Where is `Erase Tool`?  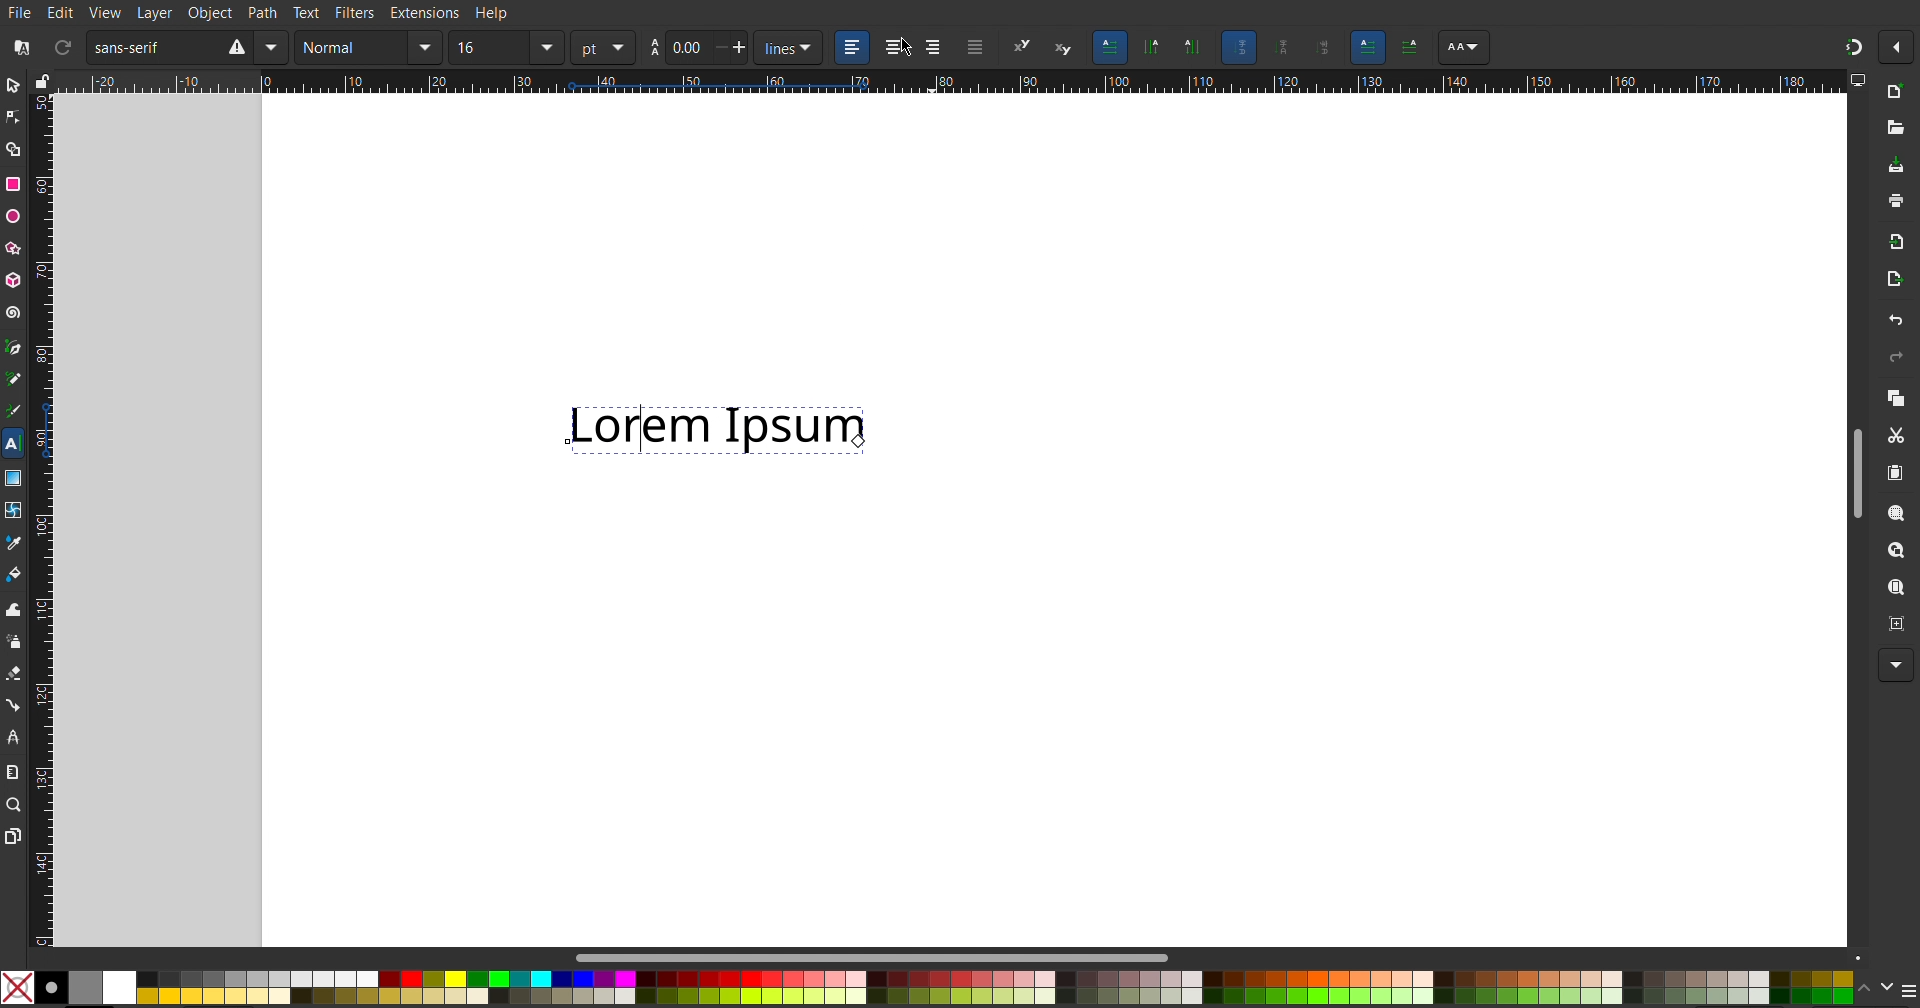
Erase Tool is located at coordinates (18, 674).